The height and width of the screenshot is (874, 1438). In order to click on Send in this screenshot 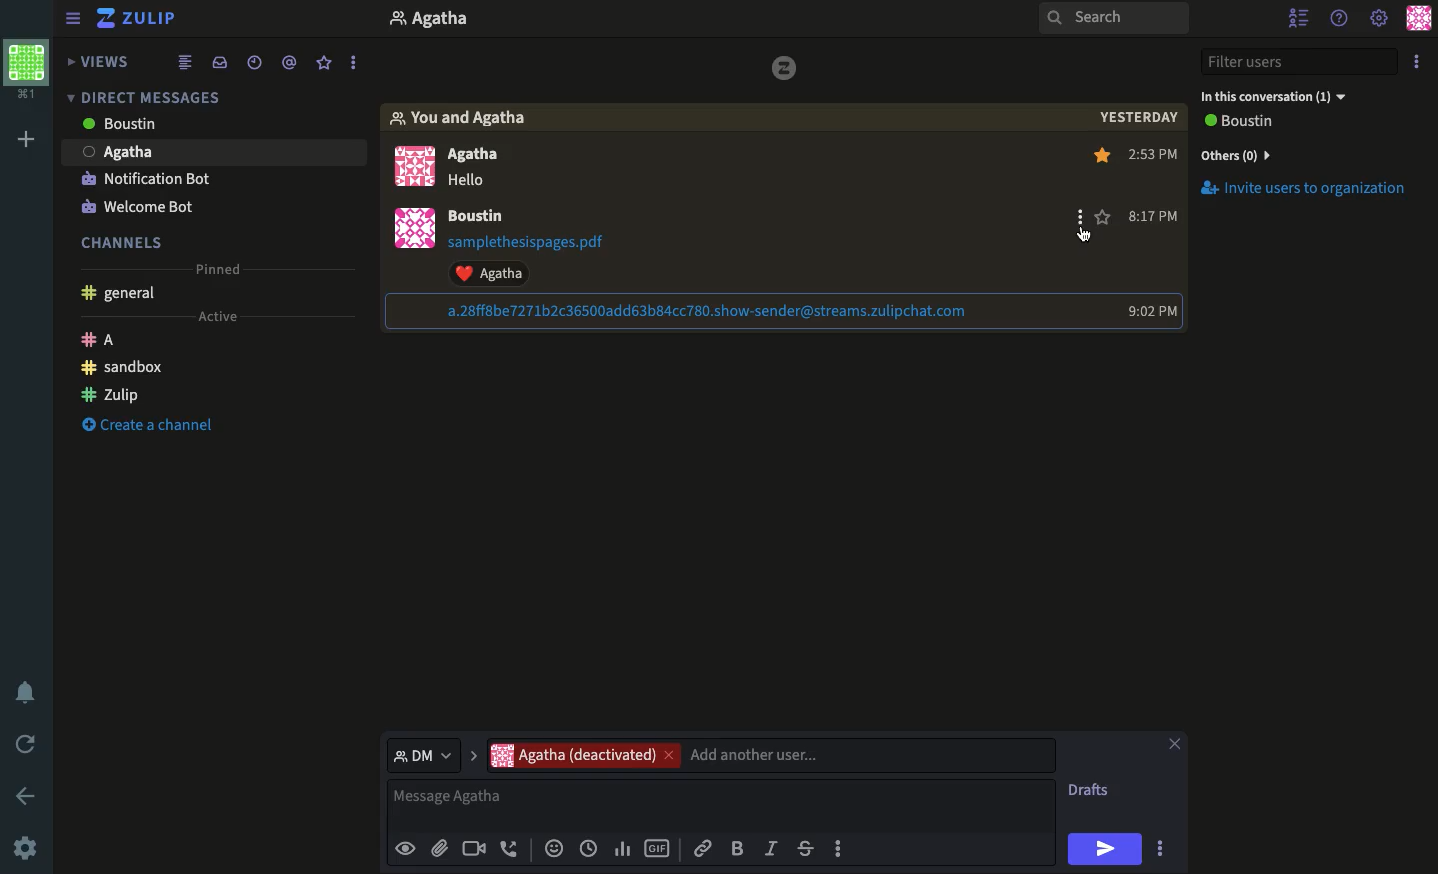, I will do `click(1105, 849)`.